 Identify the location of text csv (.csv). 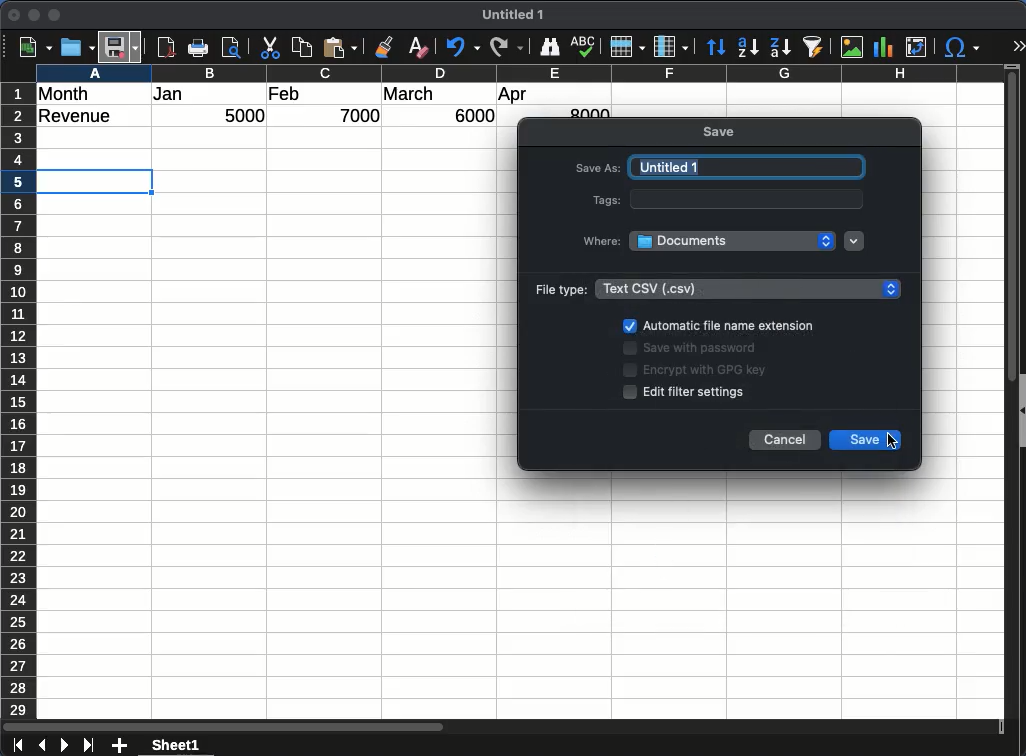
(747, 288).